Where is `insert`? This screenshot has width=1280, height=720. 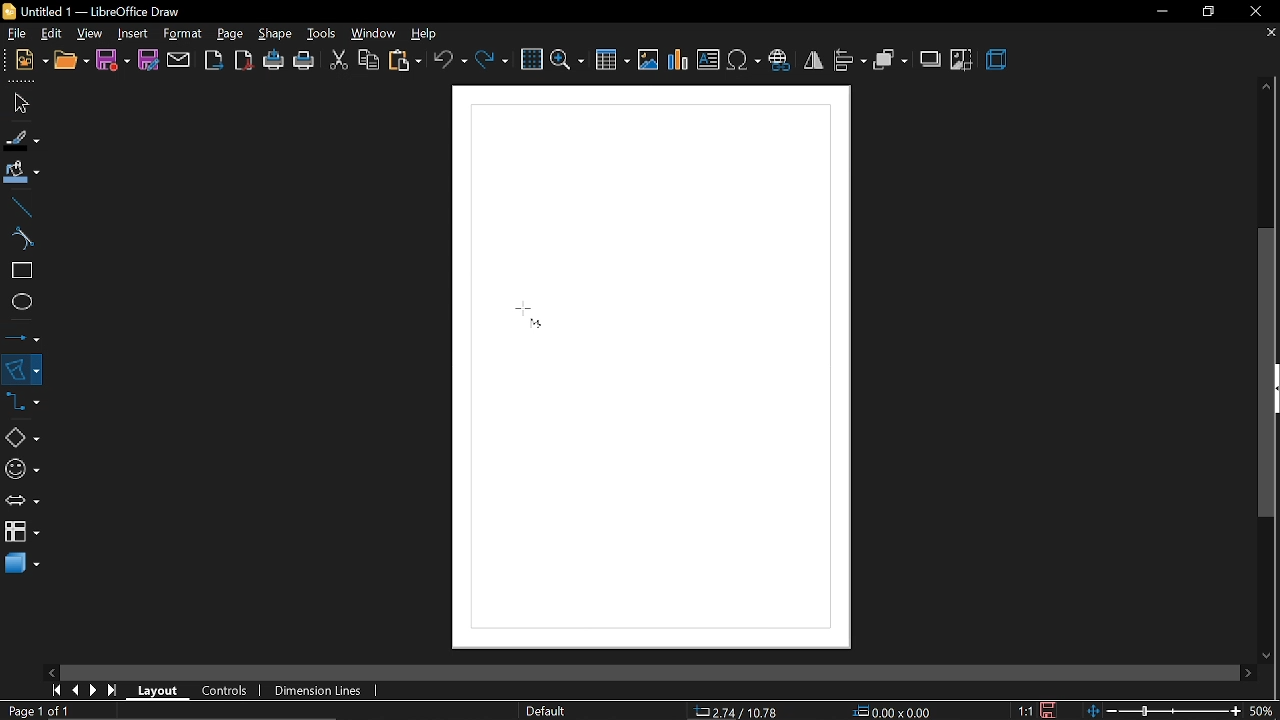 insert is located at coordinates (132, 33).